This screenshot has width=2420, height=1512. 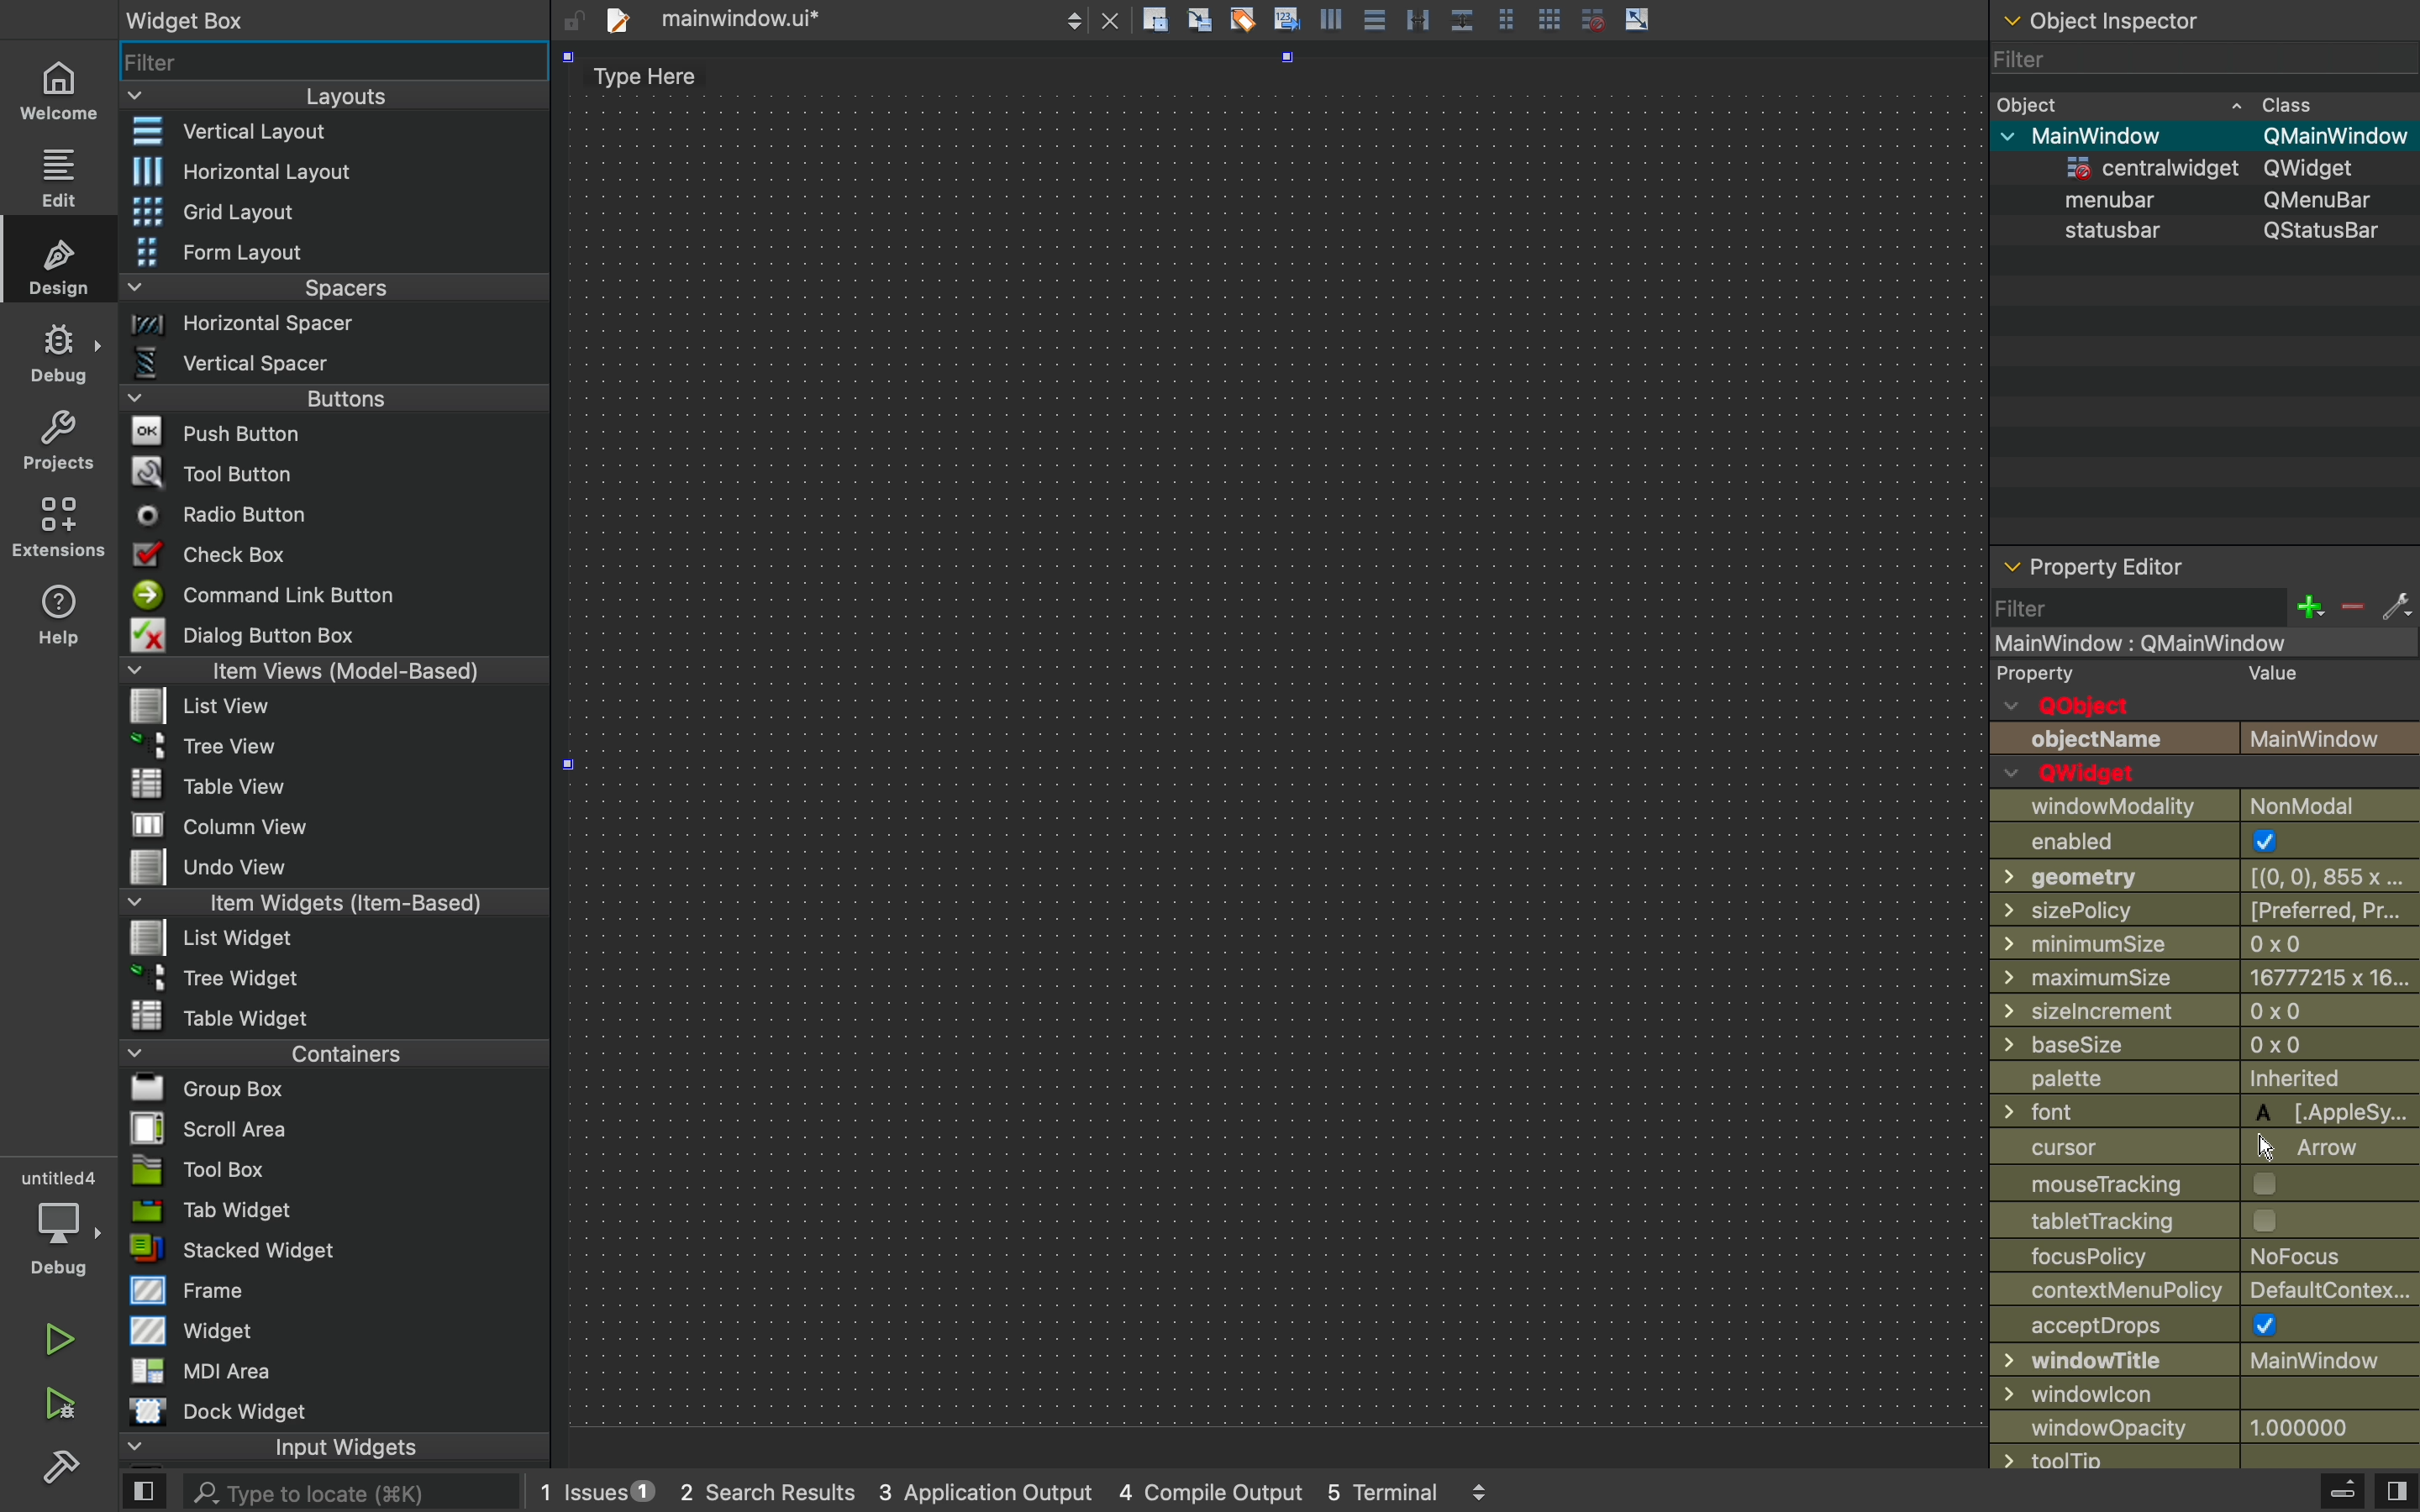 I want to click on icon, so click(x=1202, y=21).